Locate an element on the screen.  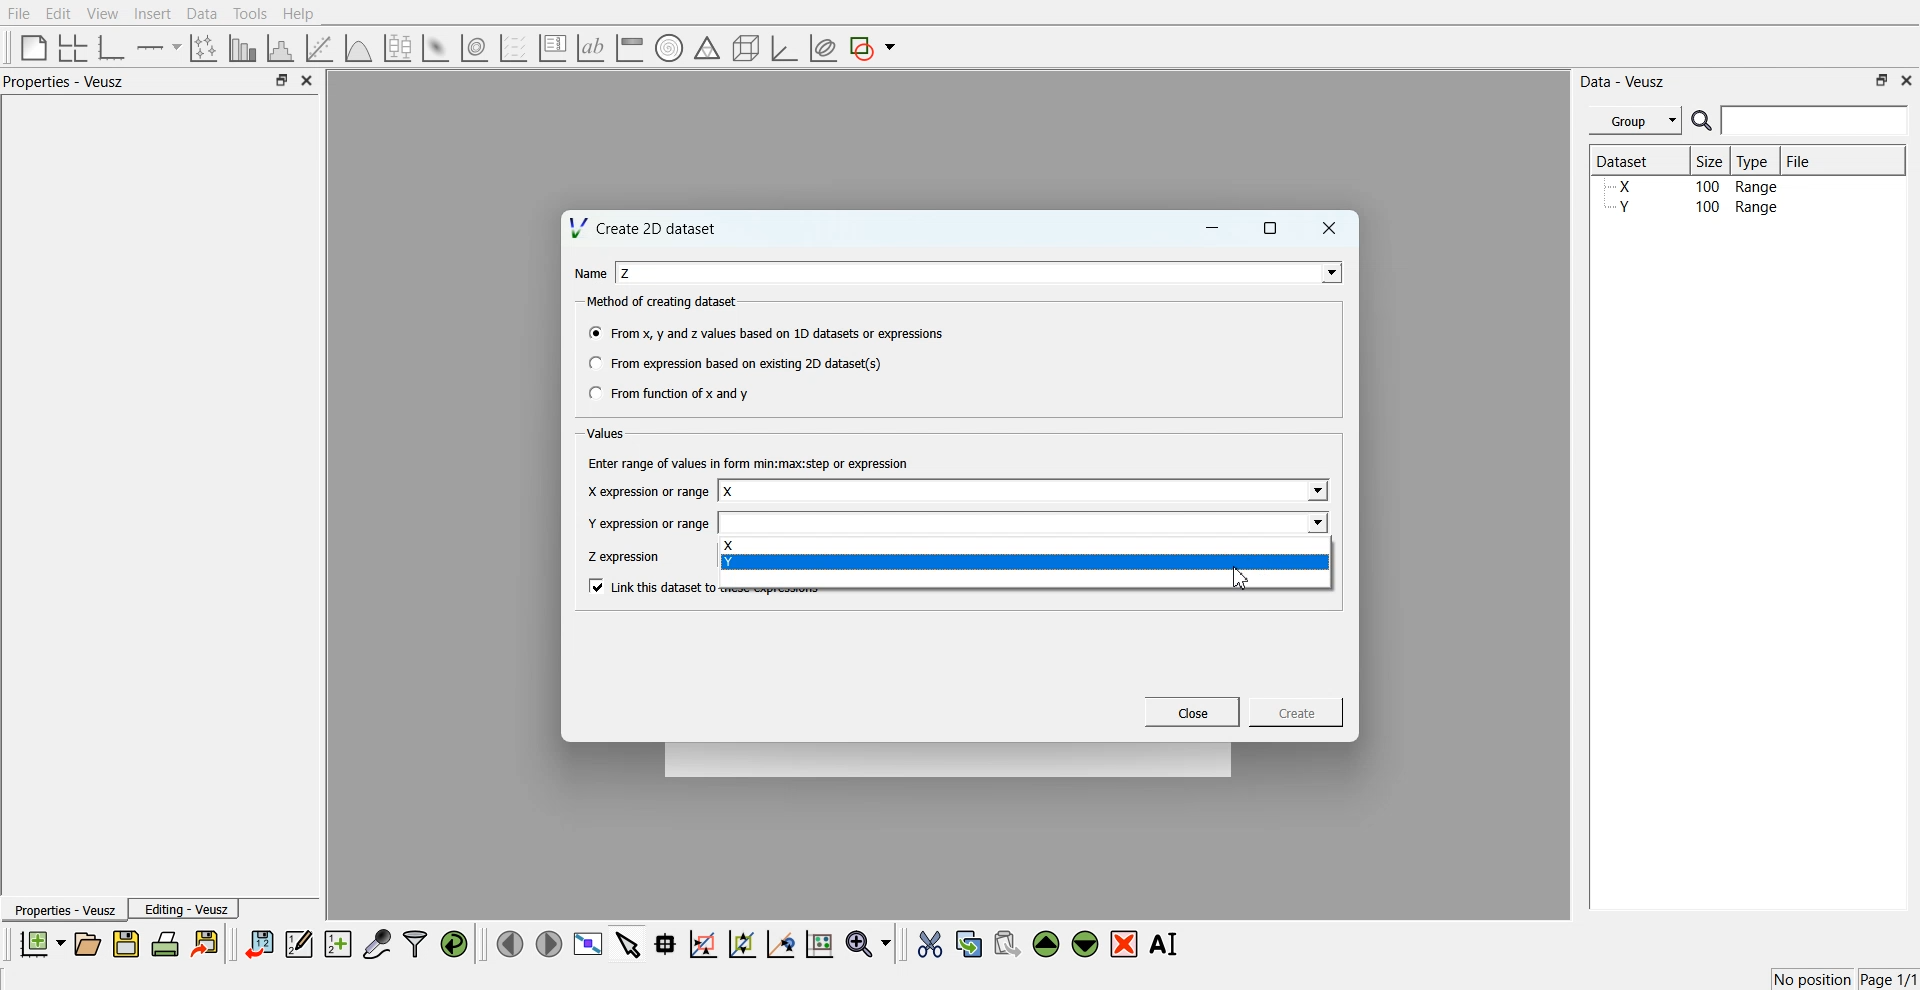
Create new dataset for ranging is located at coordinates (337, 944).